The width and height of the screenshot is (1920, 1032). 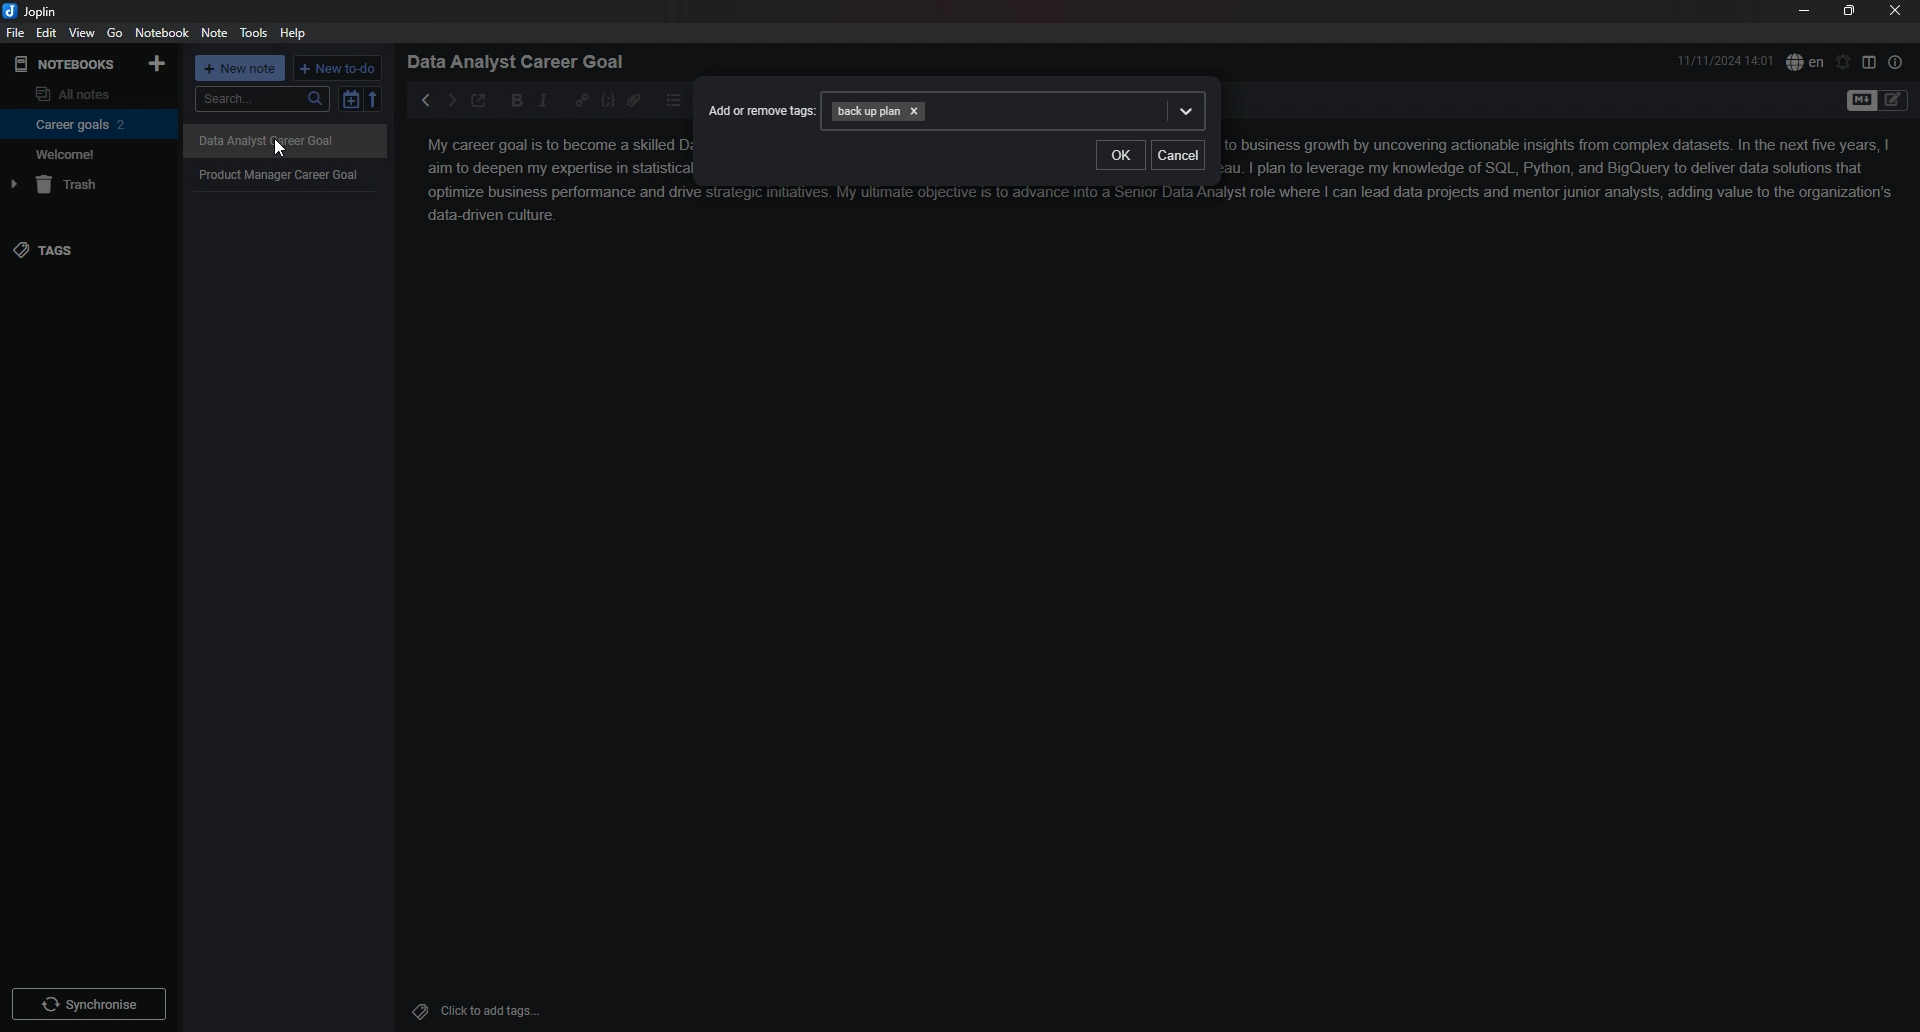 What do you see at coordinates (1850, 10) in the screenshot?
I see `resize` at bounding box center [1850, 10].